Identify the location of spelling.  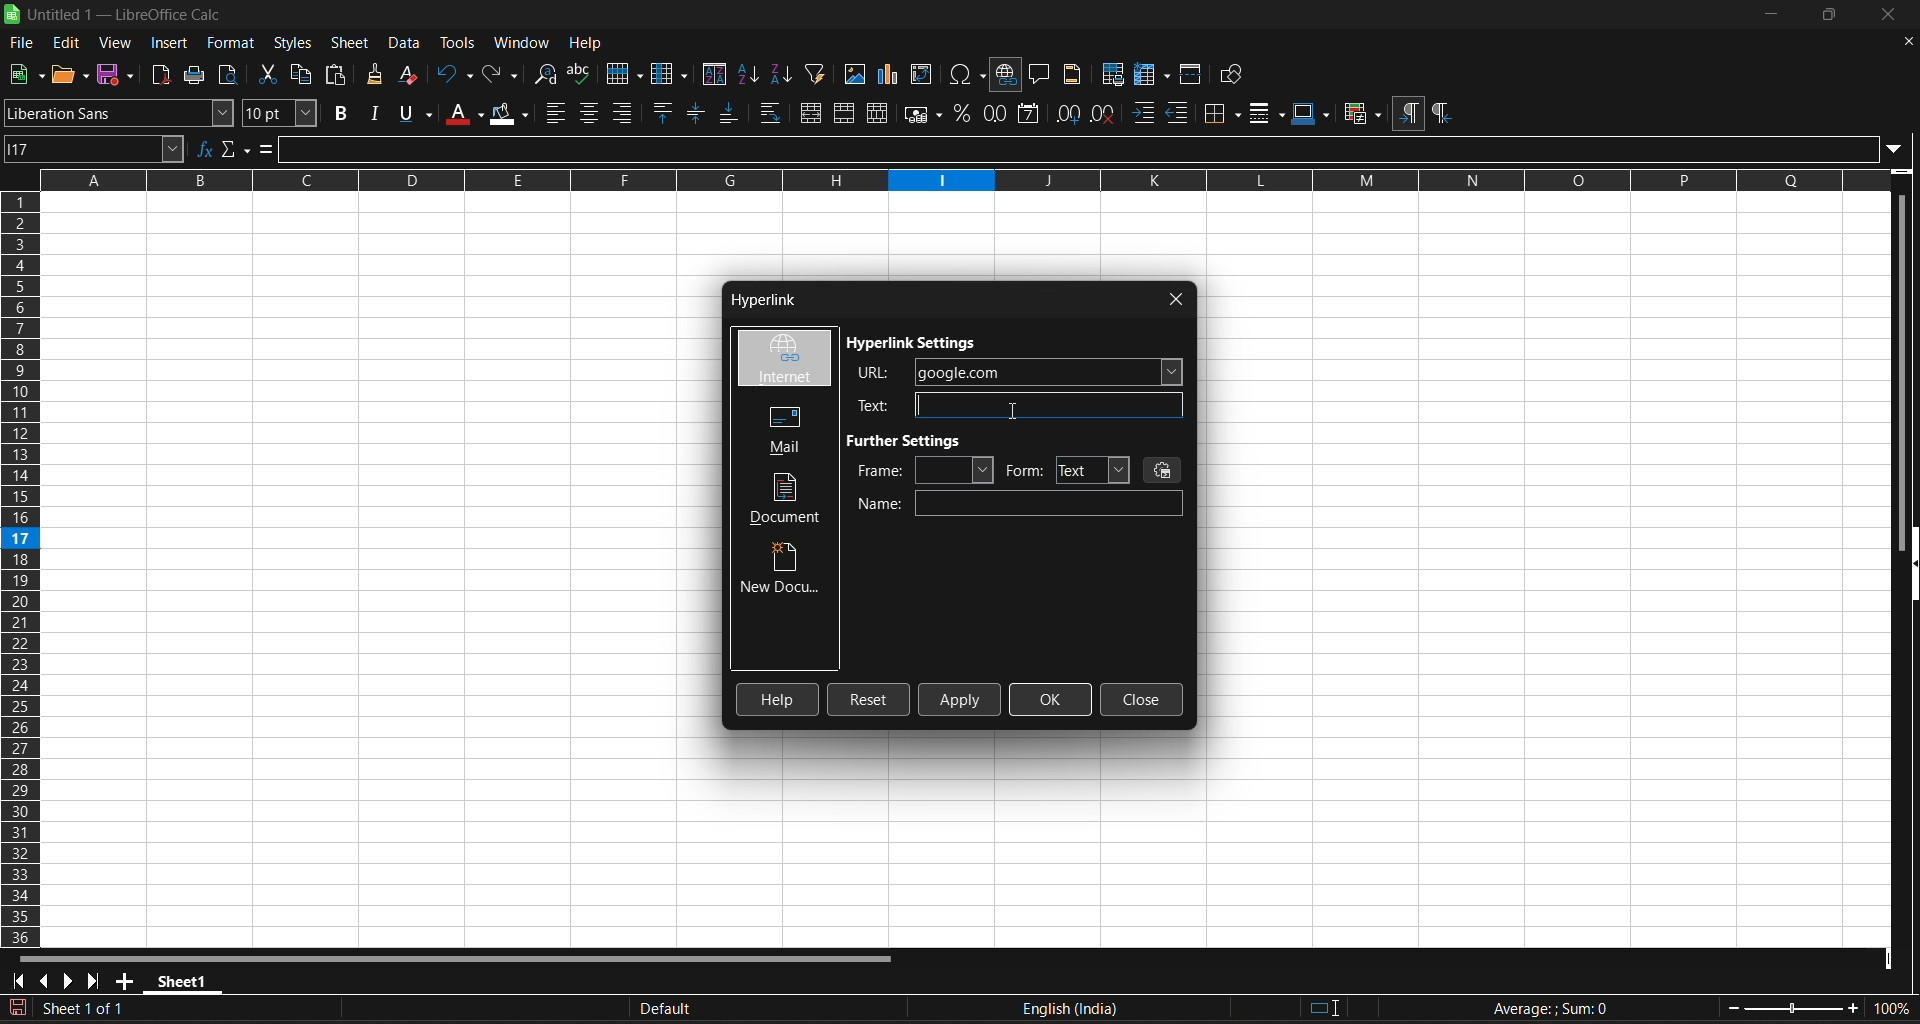
(582, 74).